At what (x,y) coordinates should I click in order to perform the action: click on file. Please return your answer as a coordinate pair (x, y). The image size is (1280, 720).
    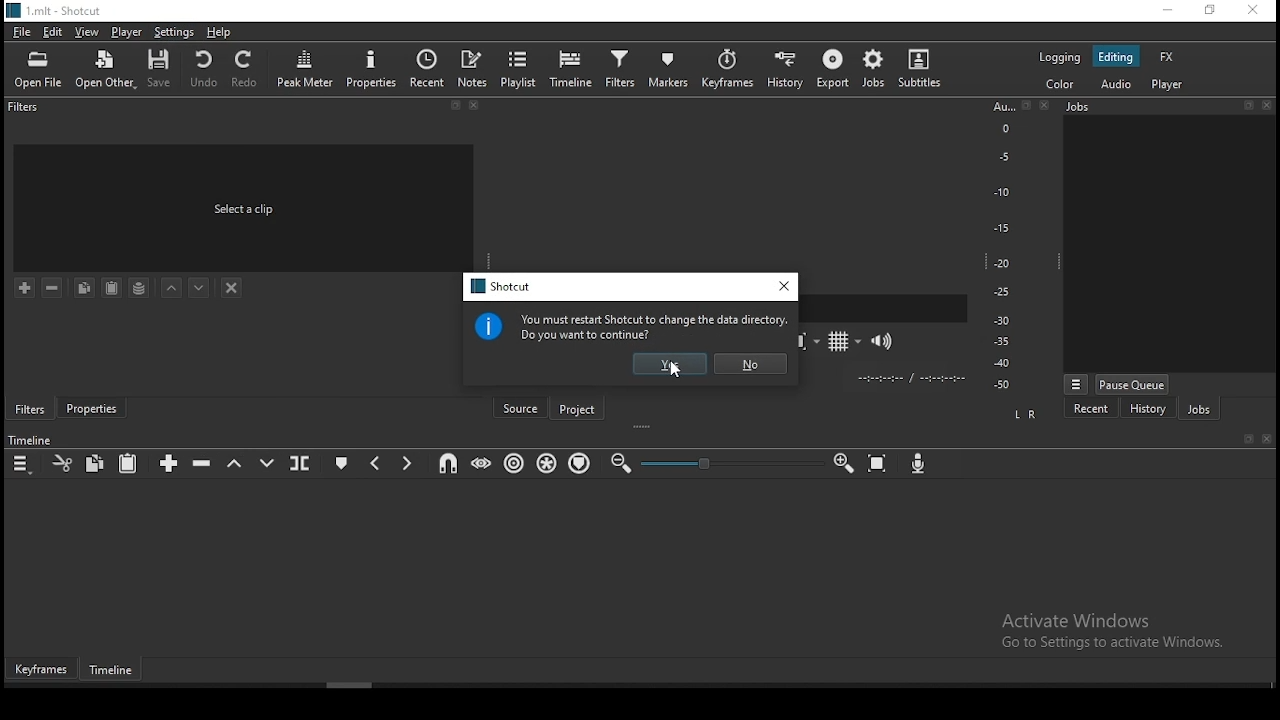
    Looking at the image, I should click on (20, 30).